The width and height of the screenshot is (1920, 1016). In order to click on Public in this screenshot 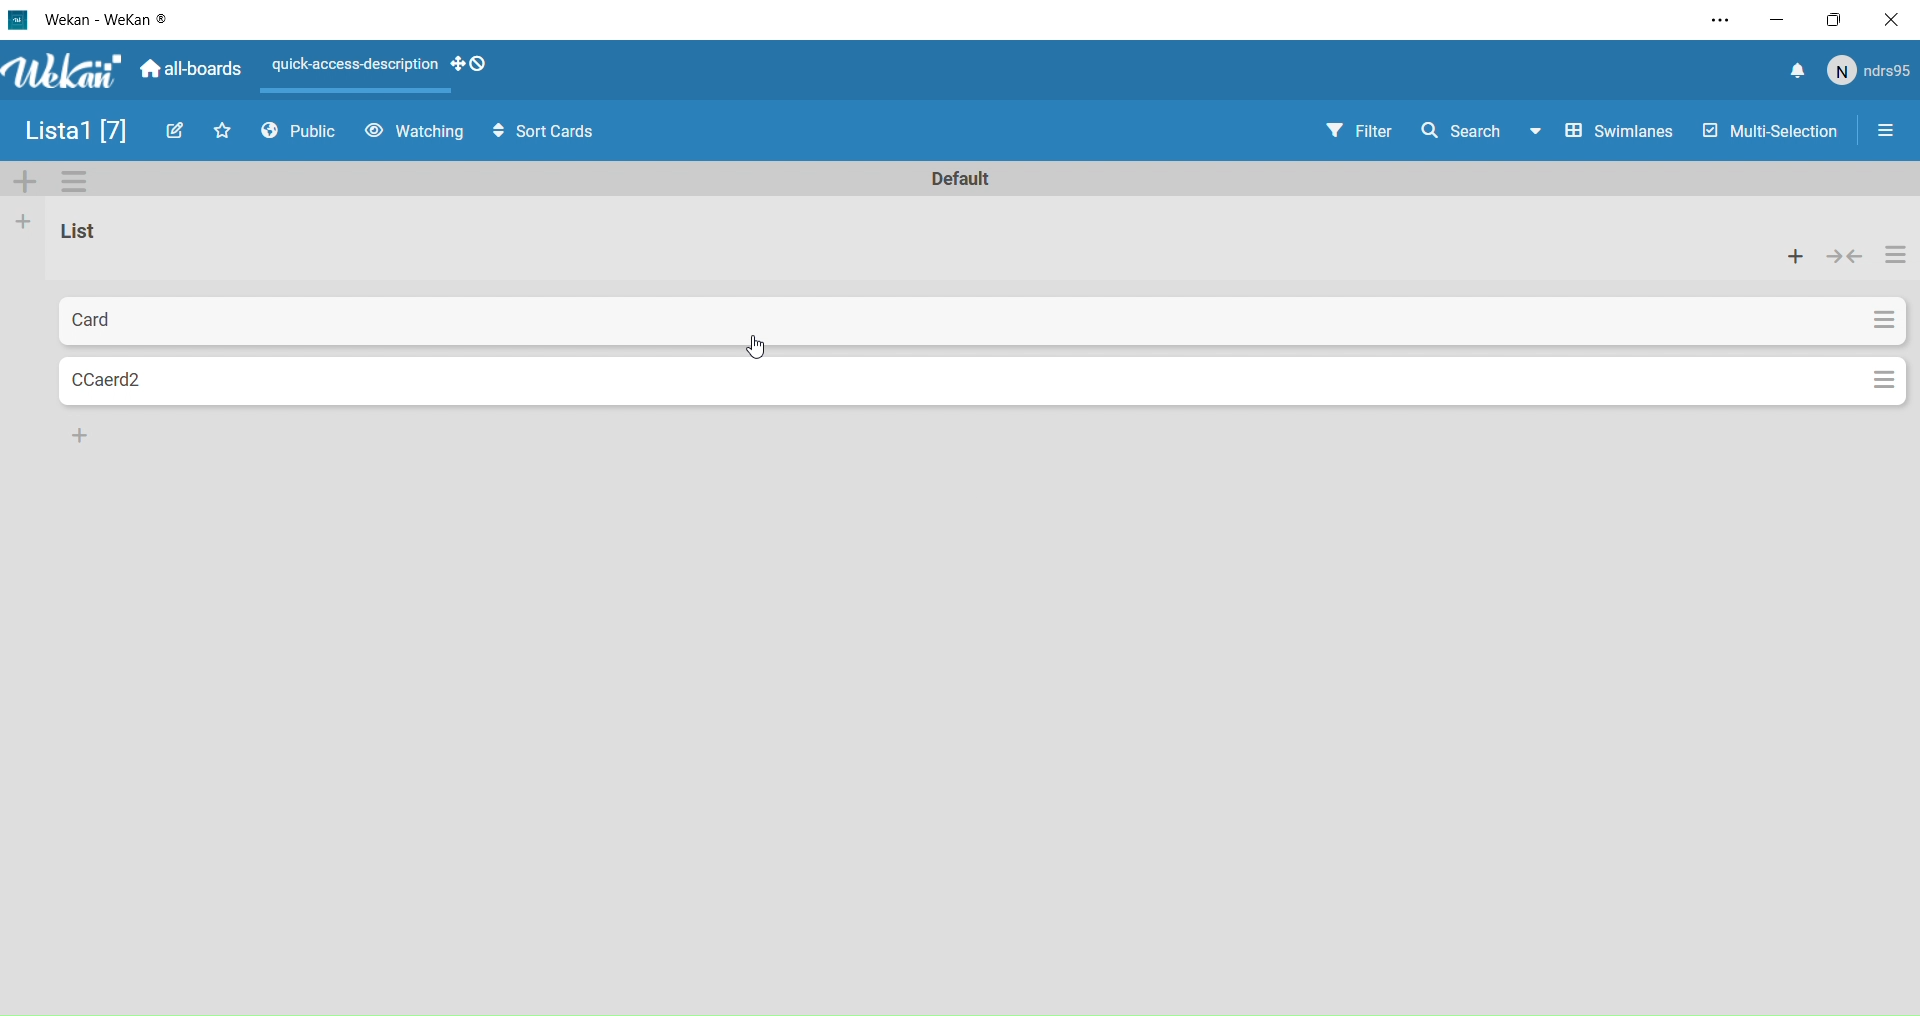, I will do `click(302, 131)`.